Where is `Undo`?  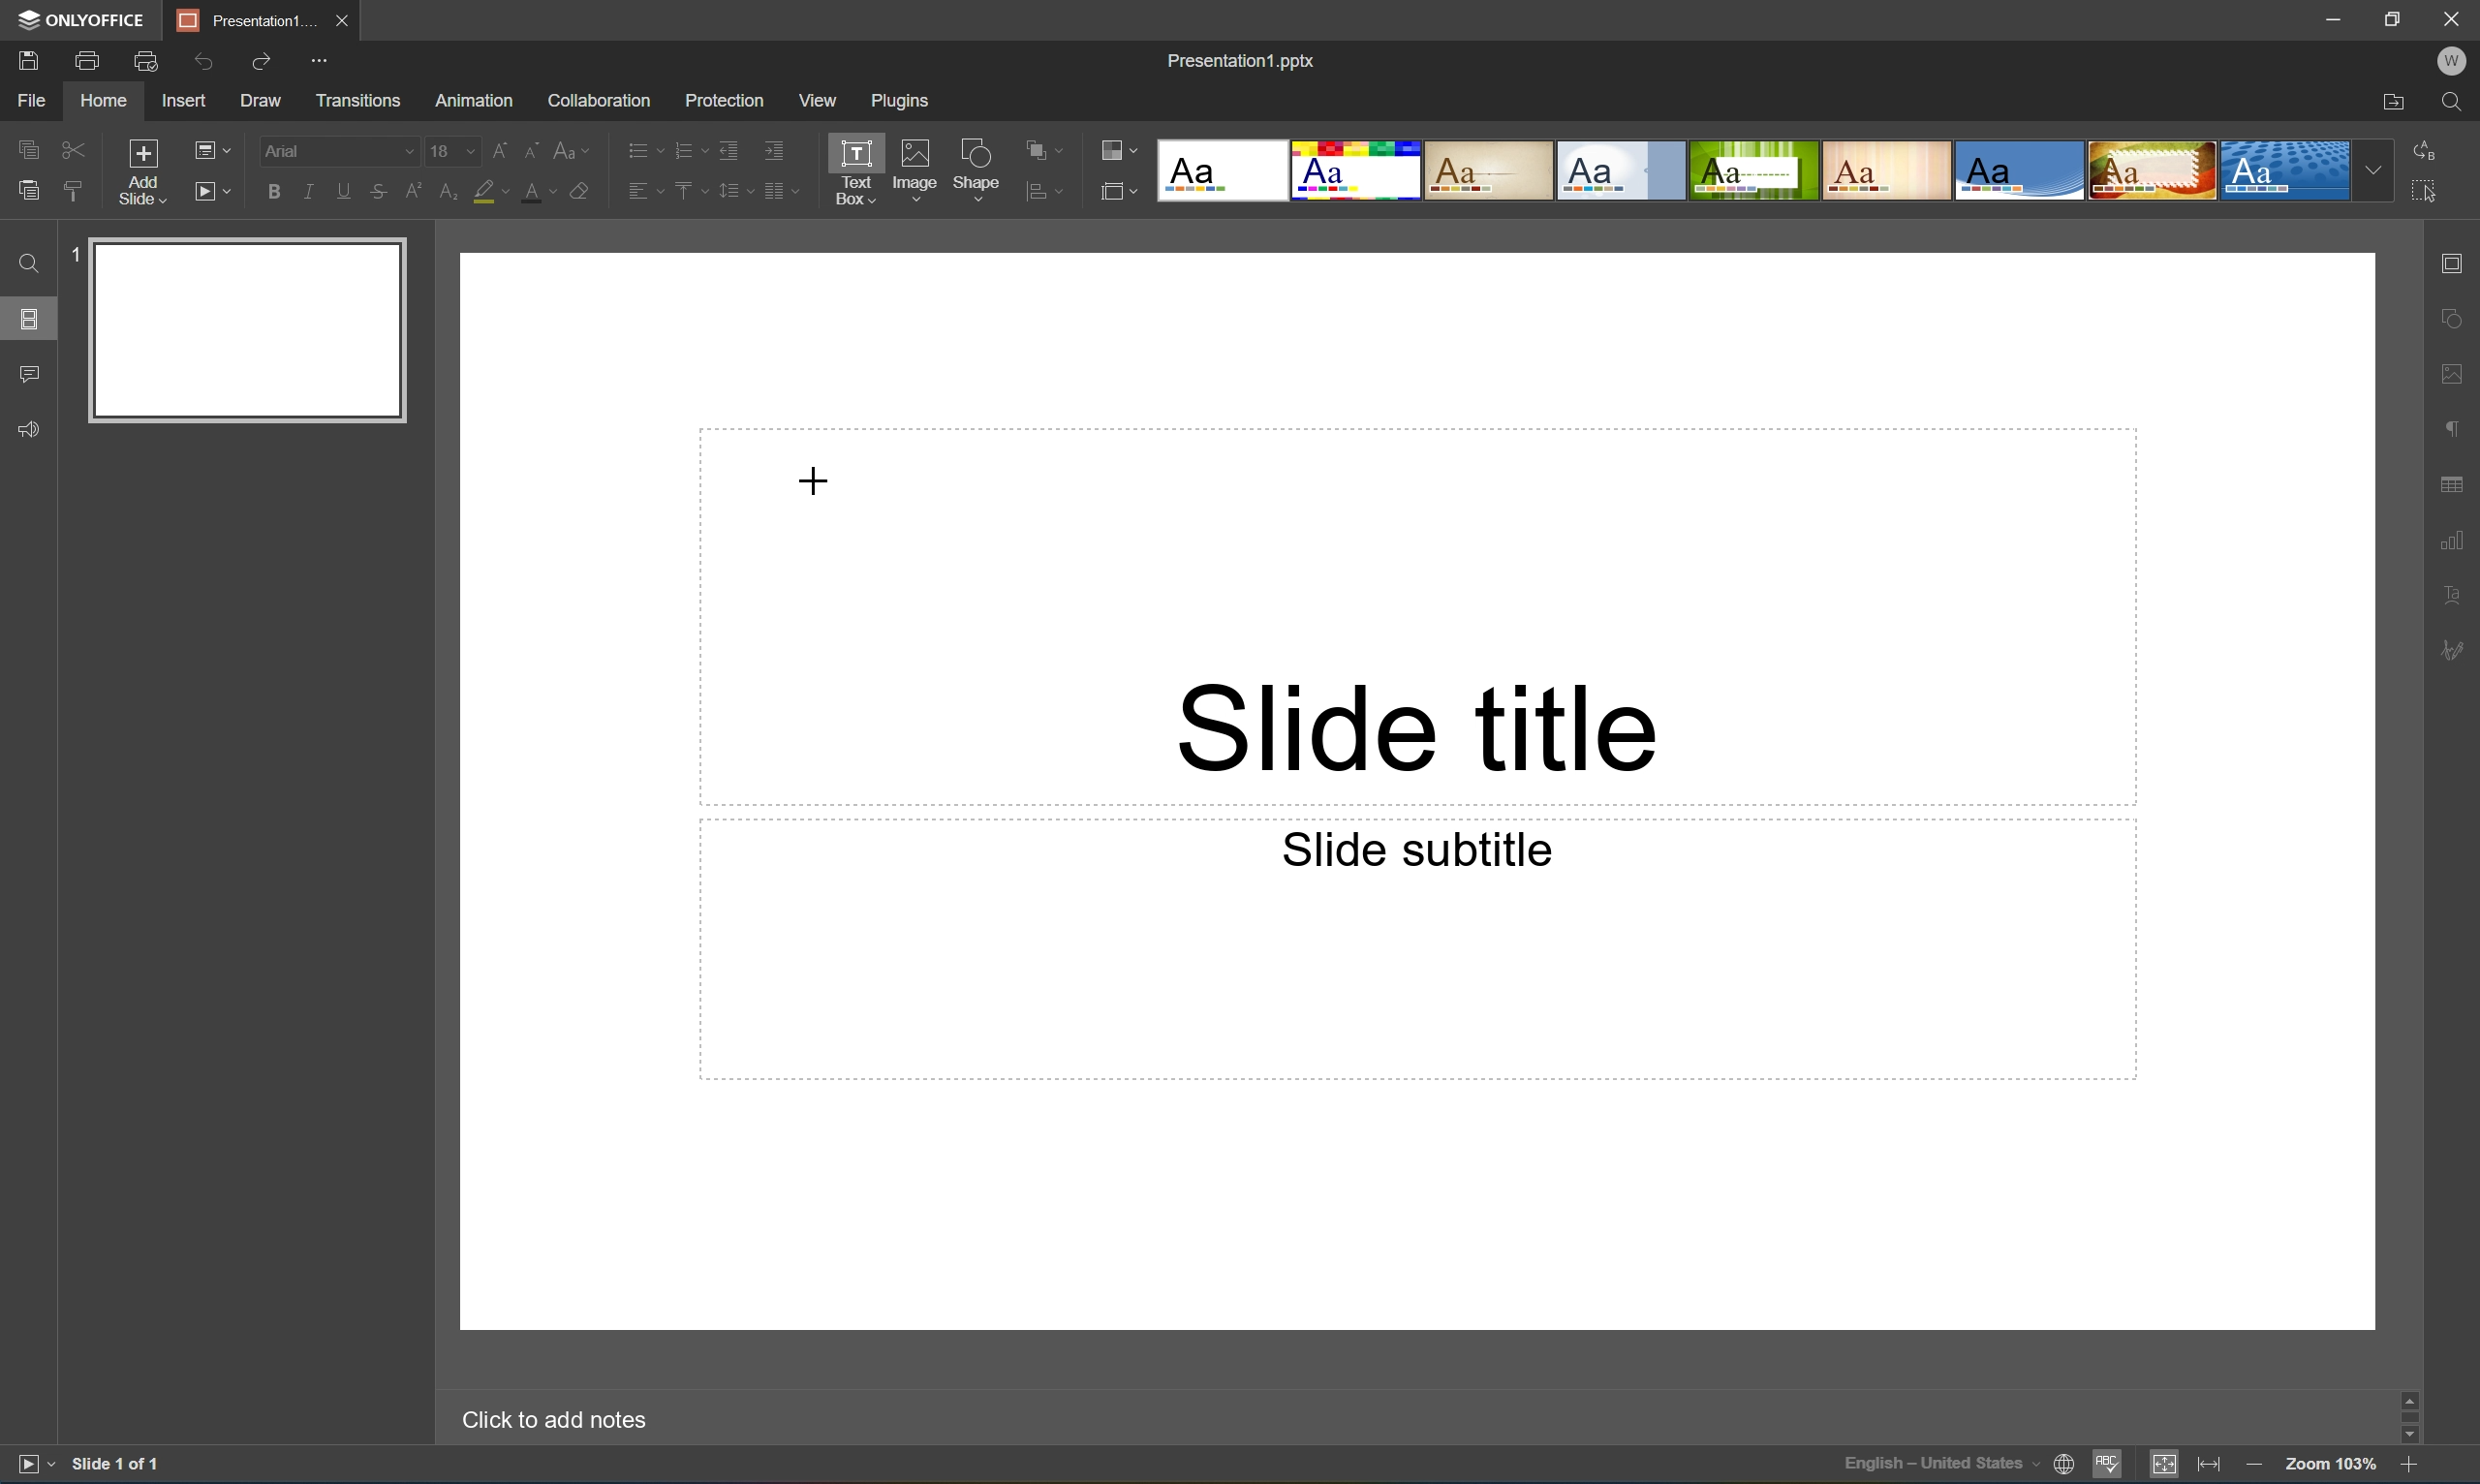 Undo is located at coordinates (200, 61).